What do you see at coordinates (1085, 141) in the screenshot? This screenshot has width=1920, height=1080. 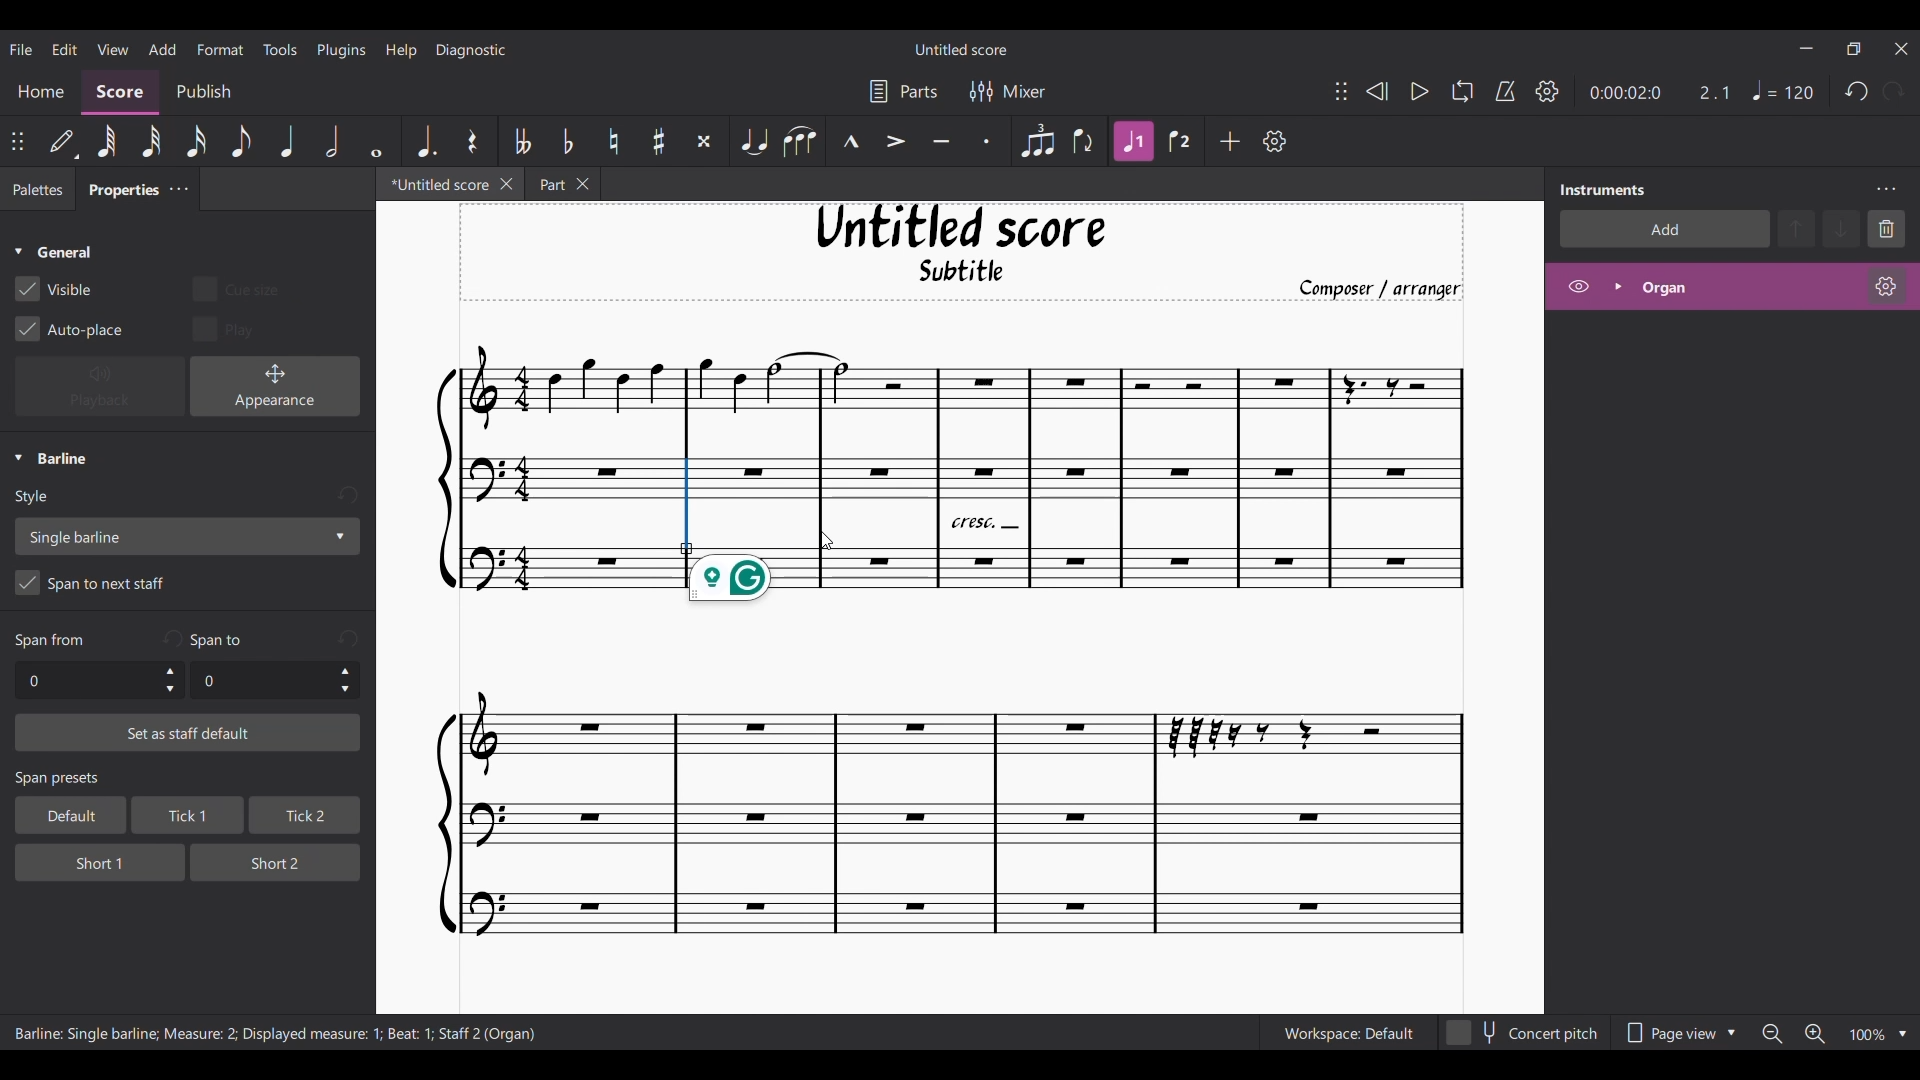 I see `Flip direction` at bounding box center [1085, 141].